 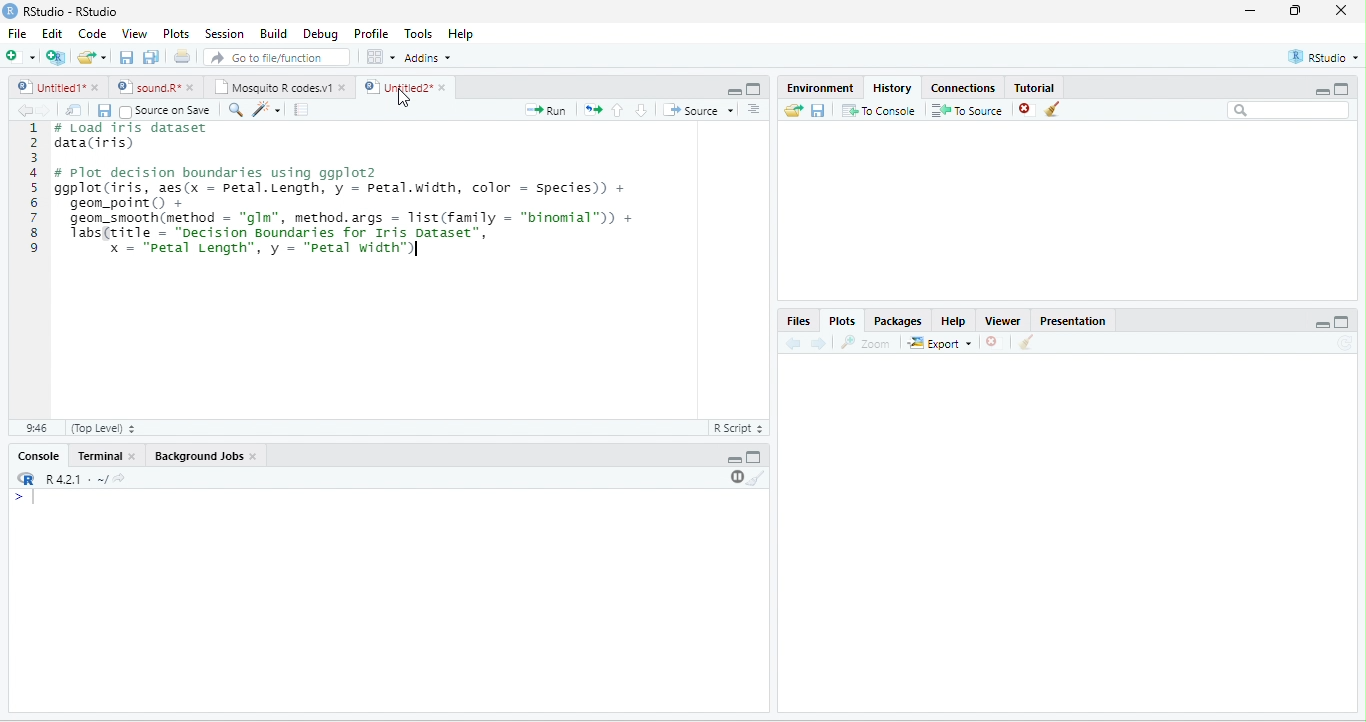 I want to click on Top Level, so click(x=103, y=429).